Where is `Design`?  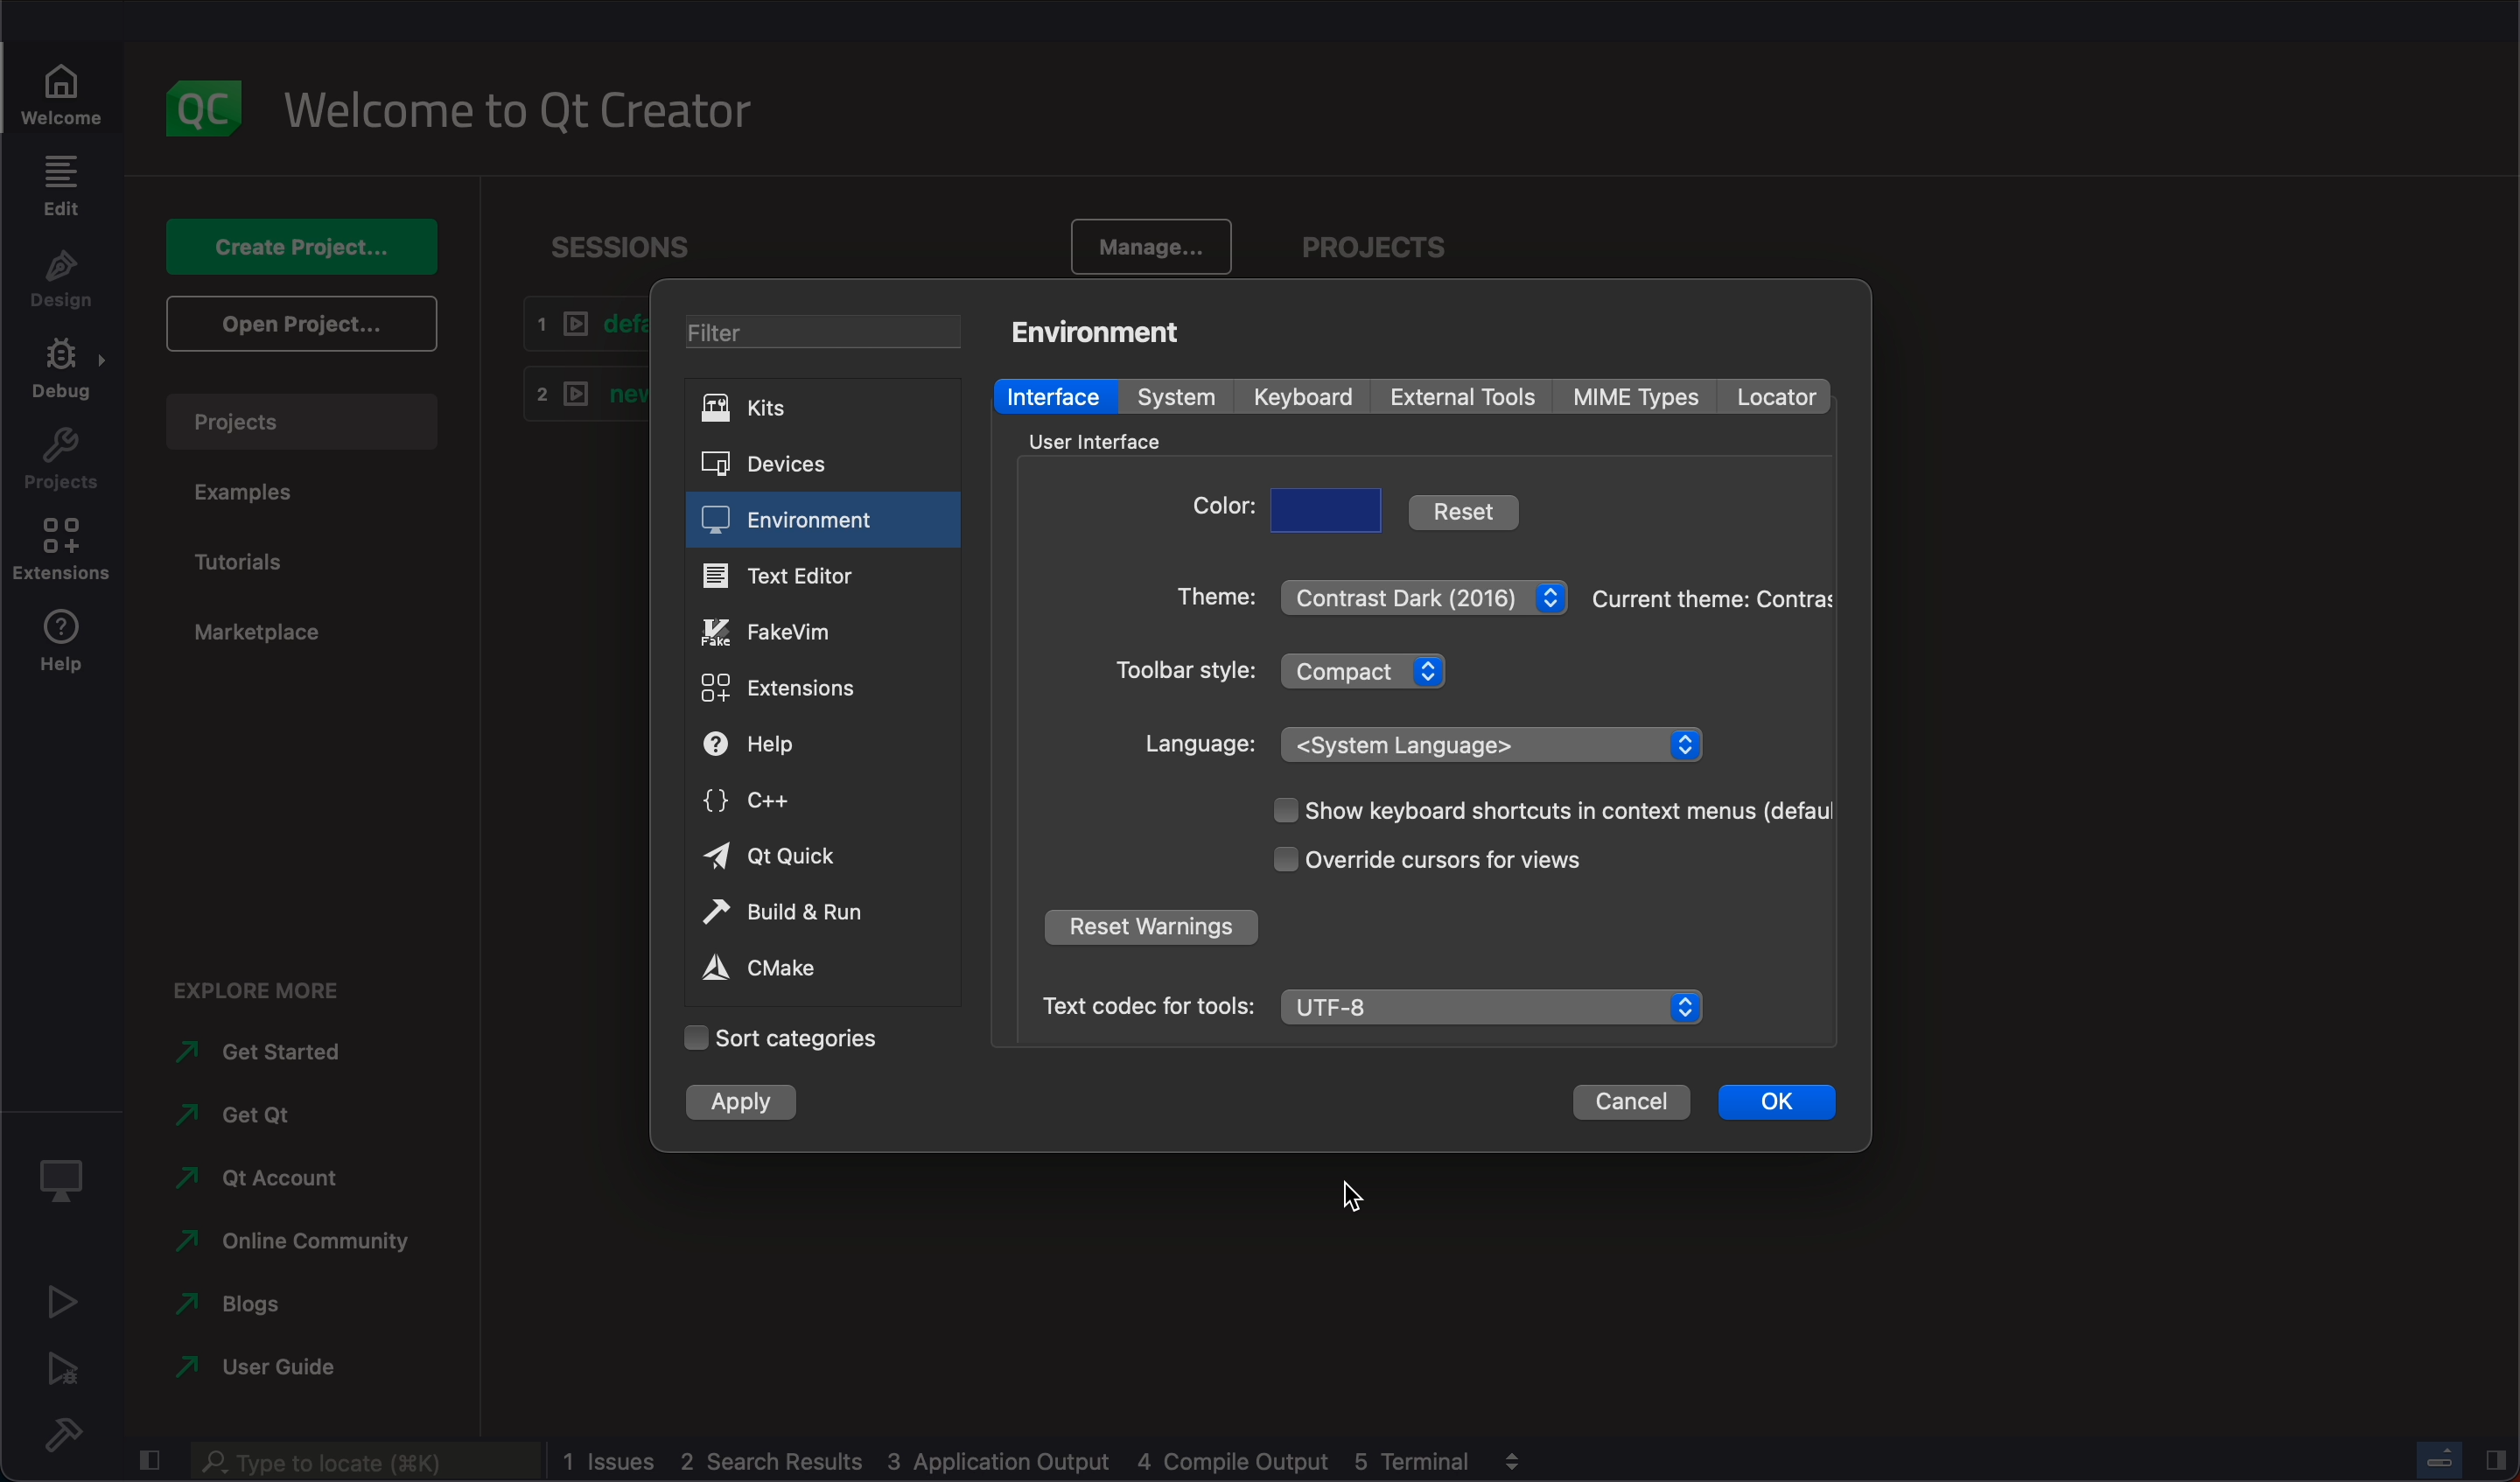 Design is located at coordinates (60, 282).